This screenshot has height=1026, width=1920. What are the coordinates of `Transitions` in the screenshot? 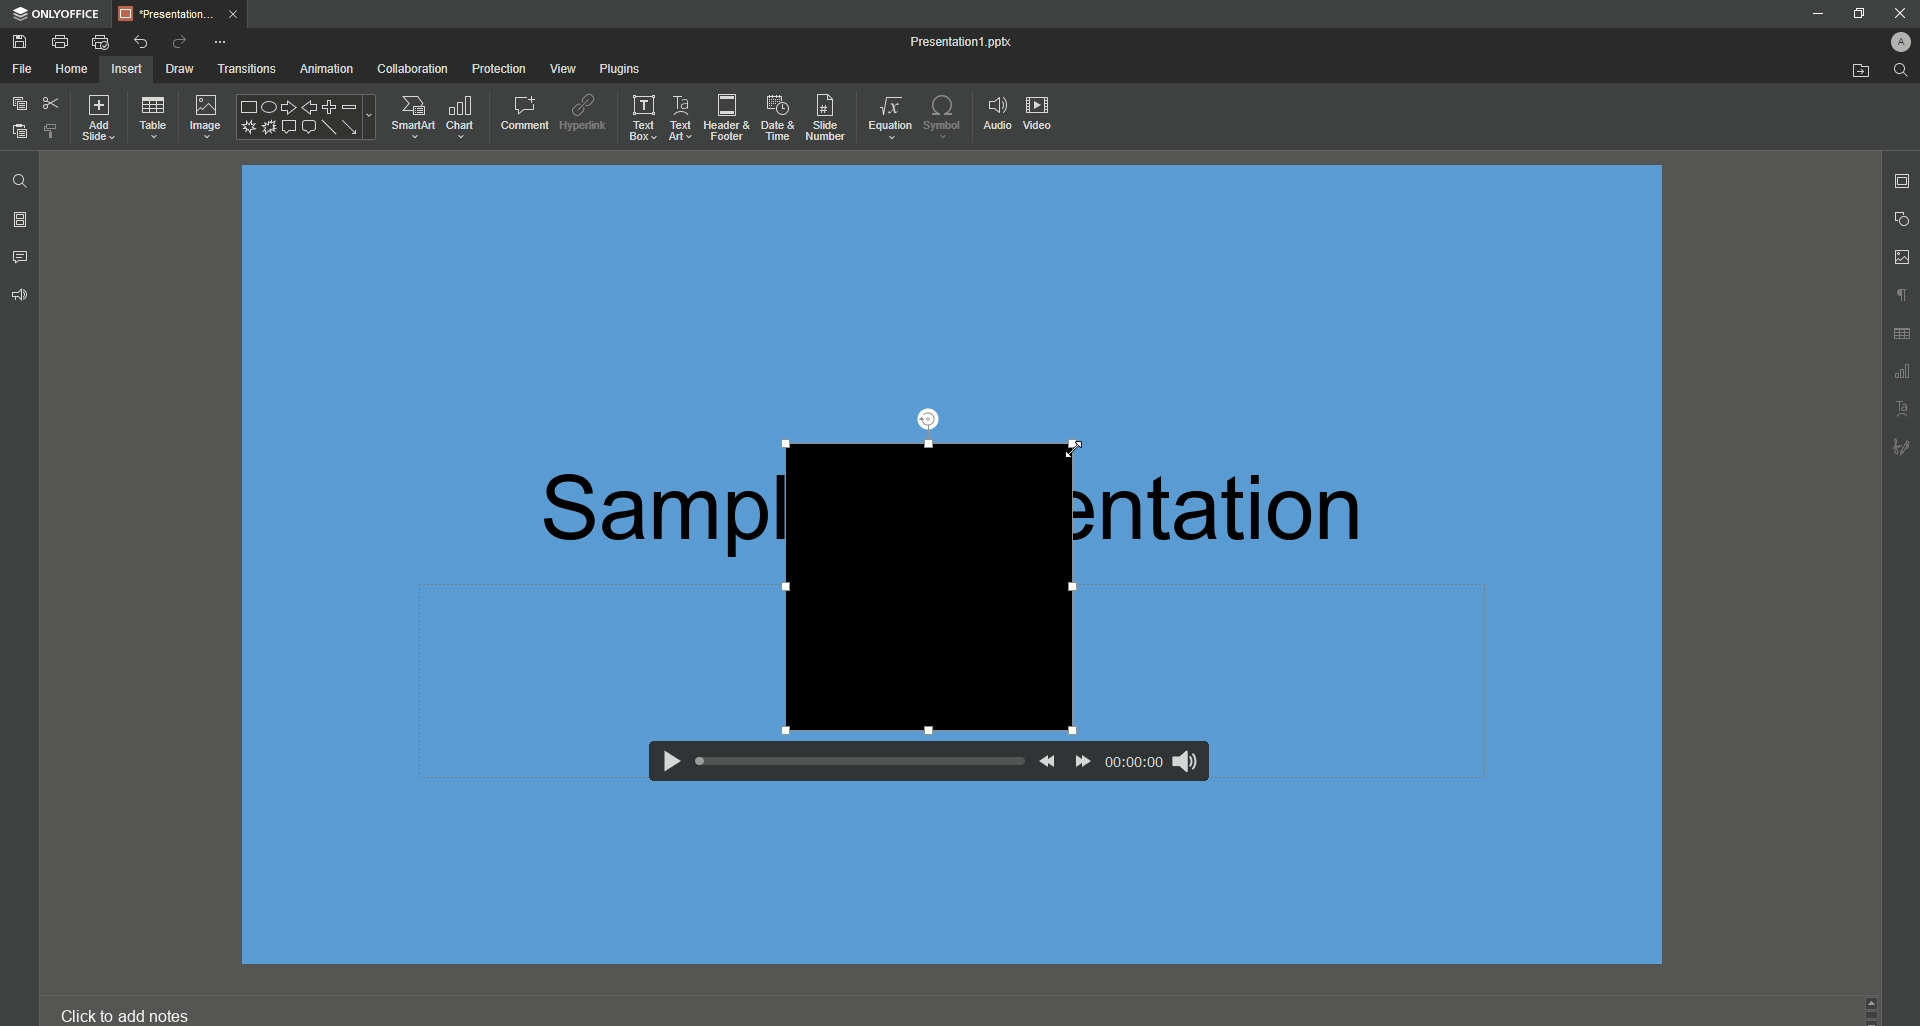 It's located at (245, 70).